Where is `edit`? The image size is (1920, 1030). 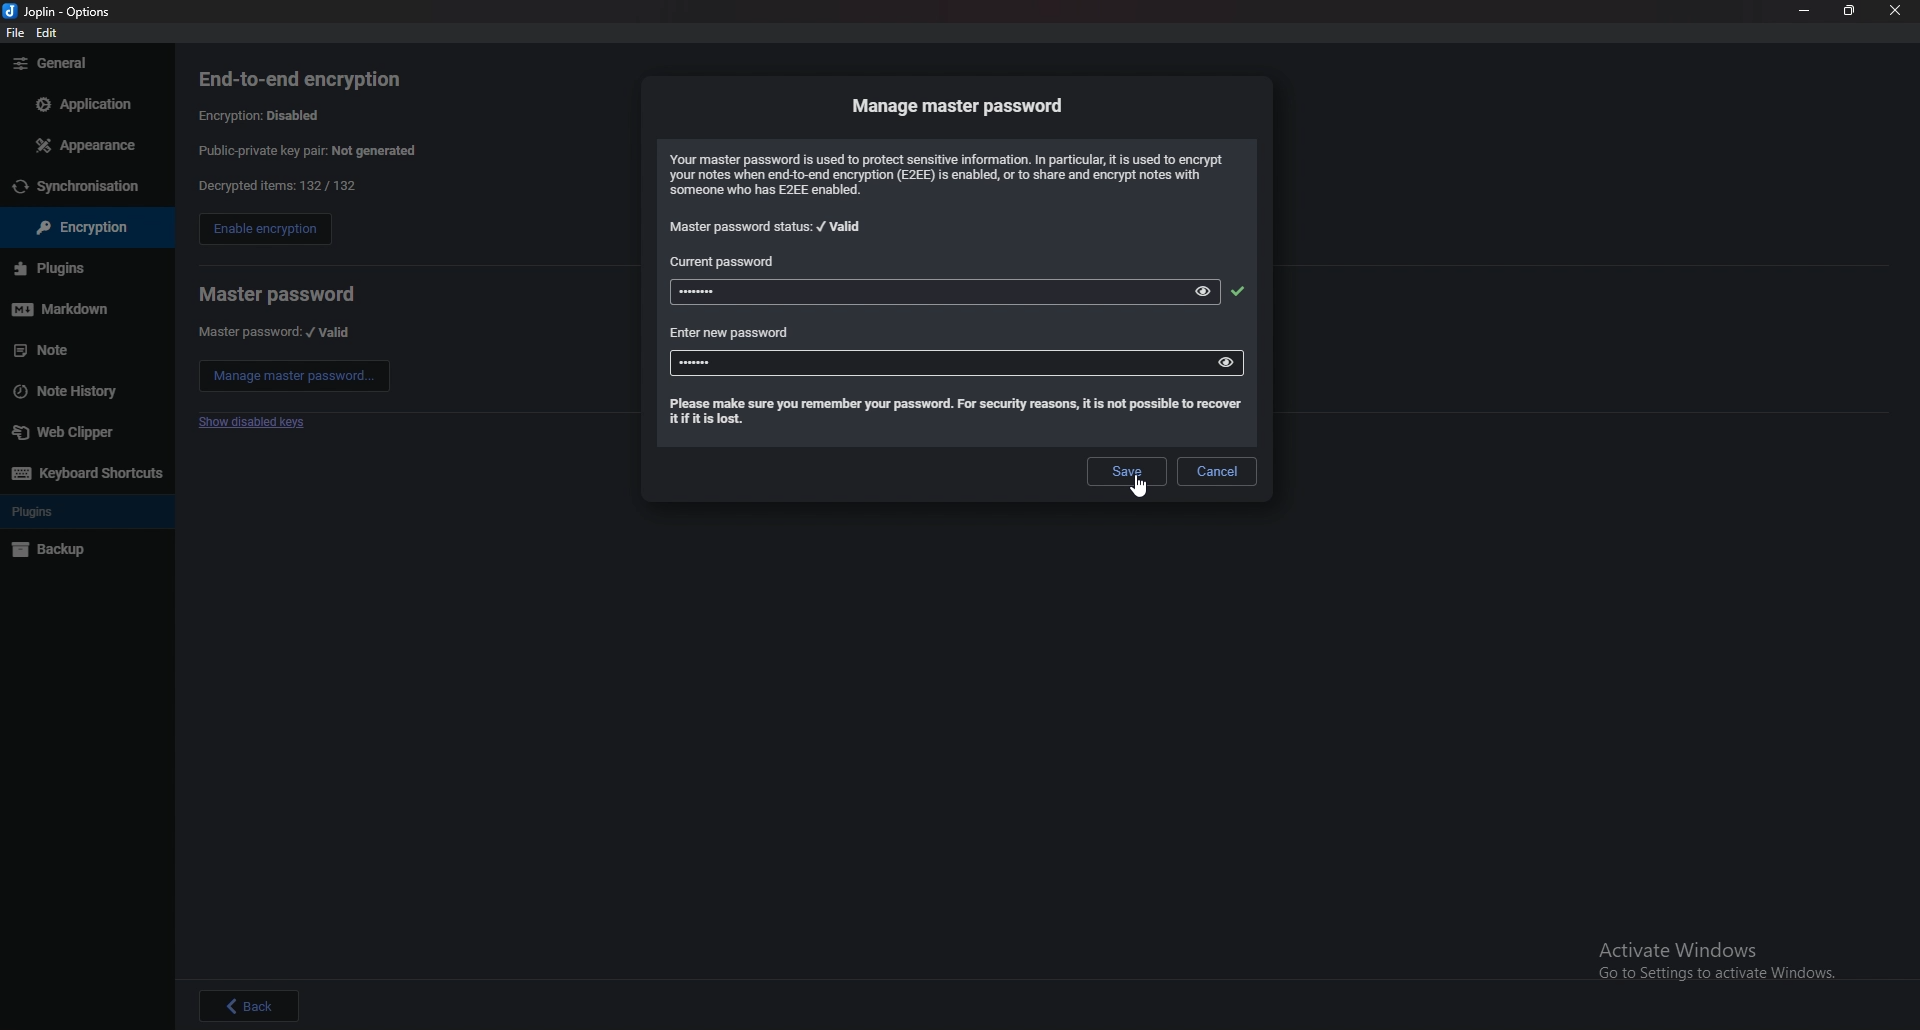 edit is located at coordinates (51, 32).